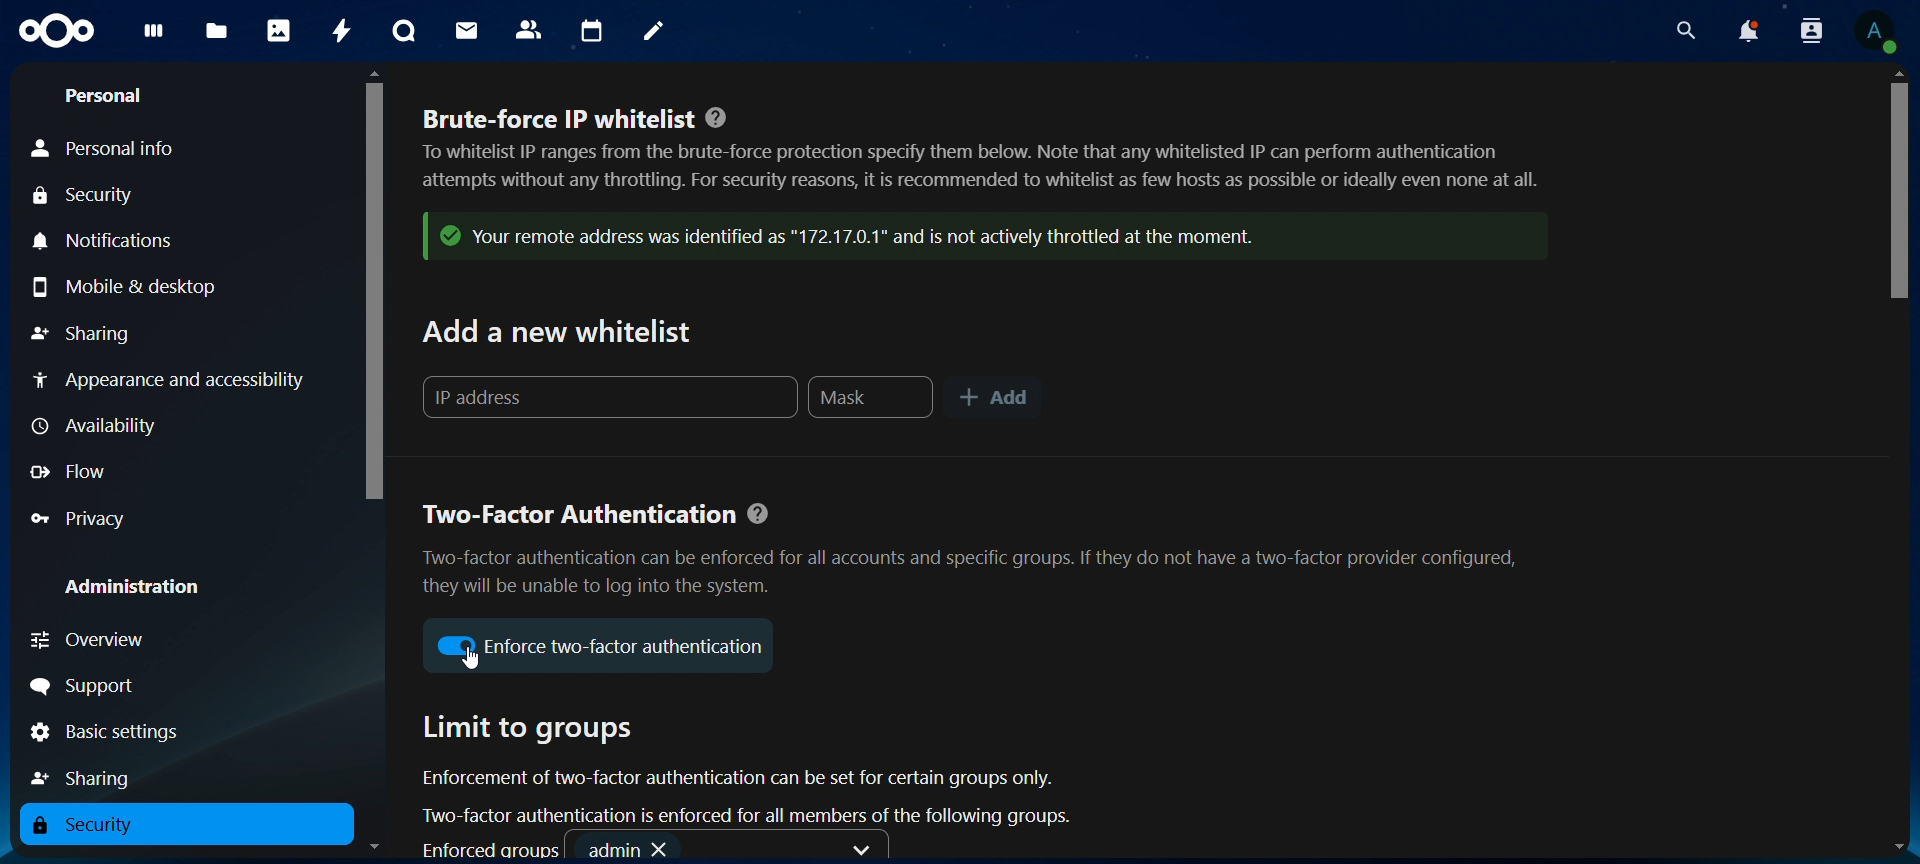  What do you see at coordinates (85, 197) in the screenshot?
I see `security` at bounding box center [85, 197].